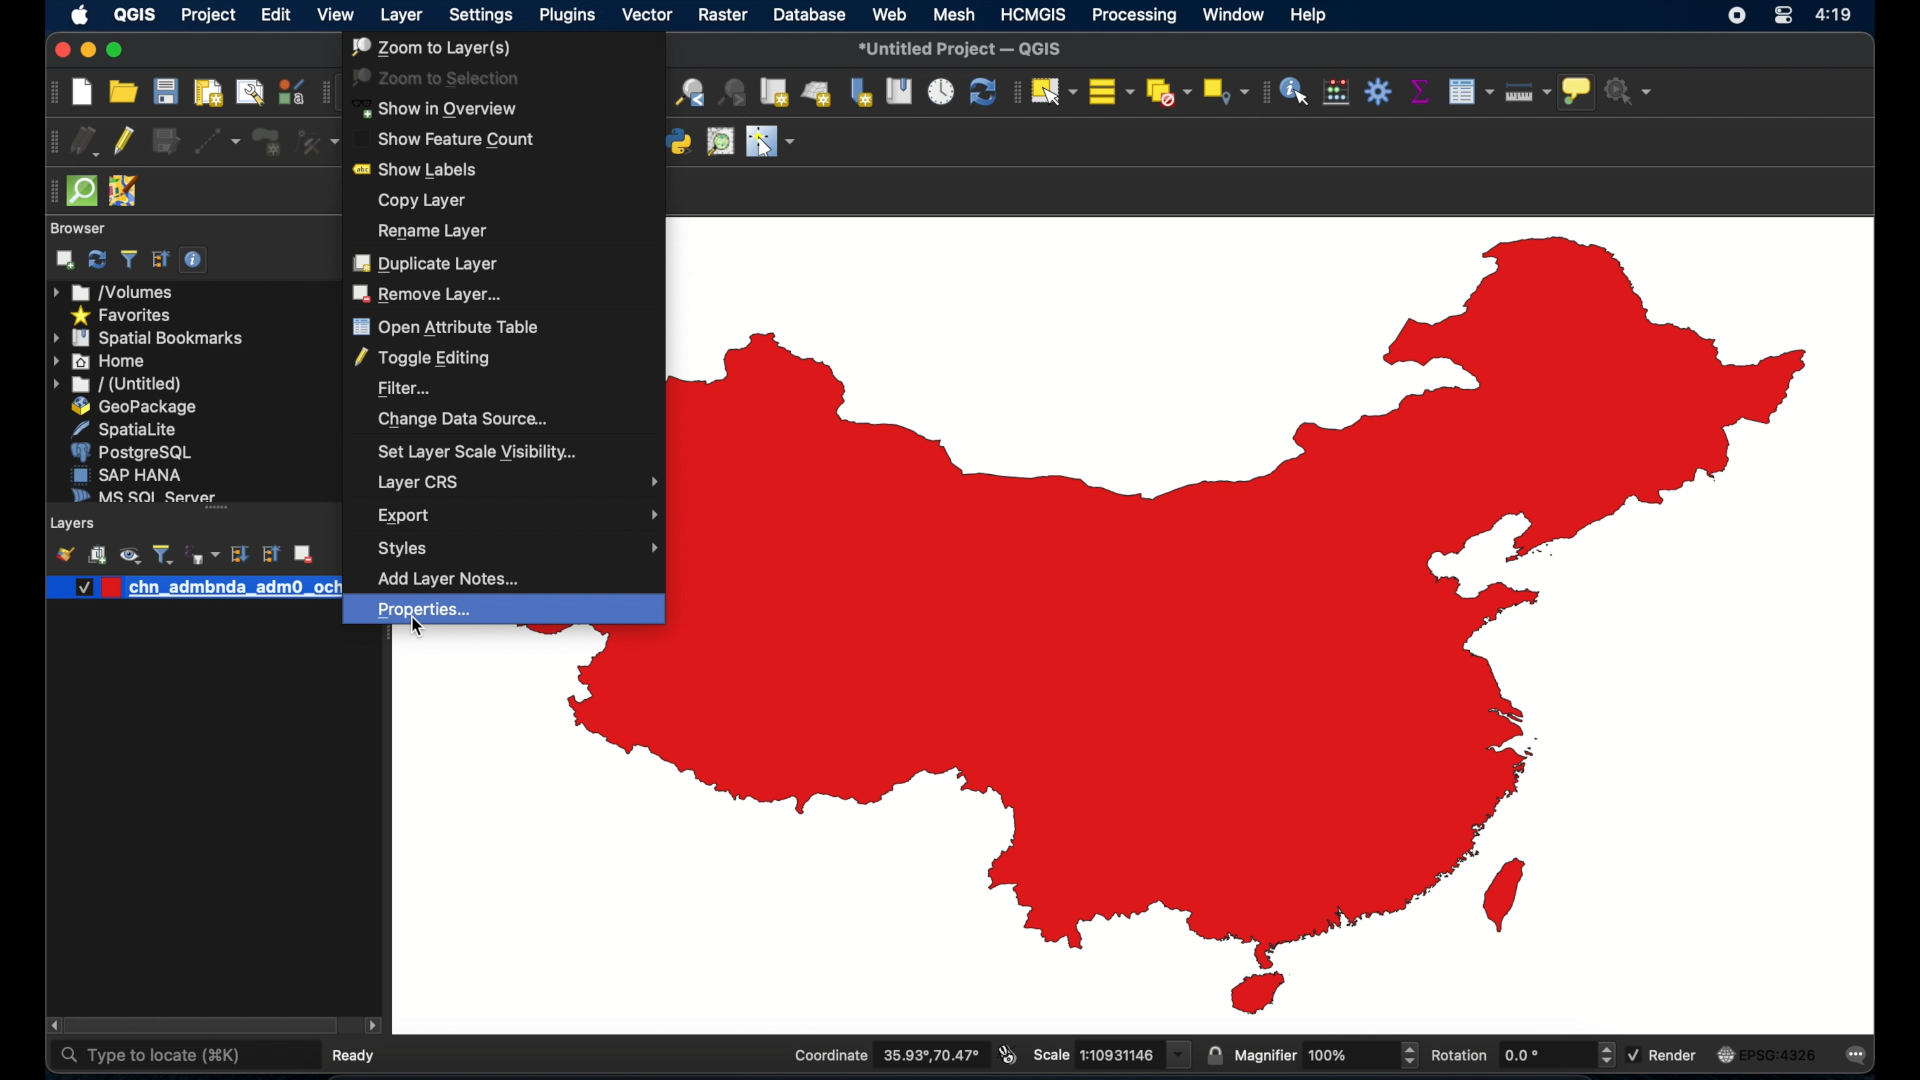  What do you see at coordinates (1314, 1056) in the screenshot?
I see `magnifier` at bounding box center [1314, 1056].